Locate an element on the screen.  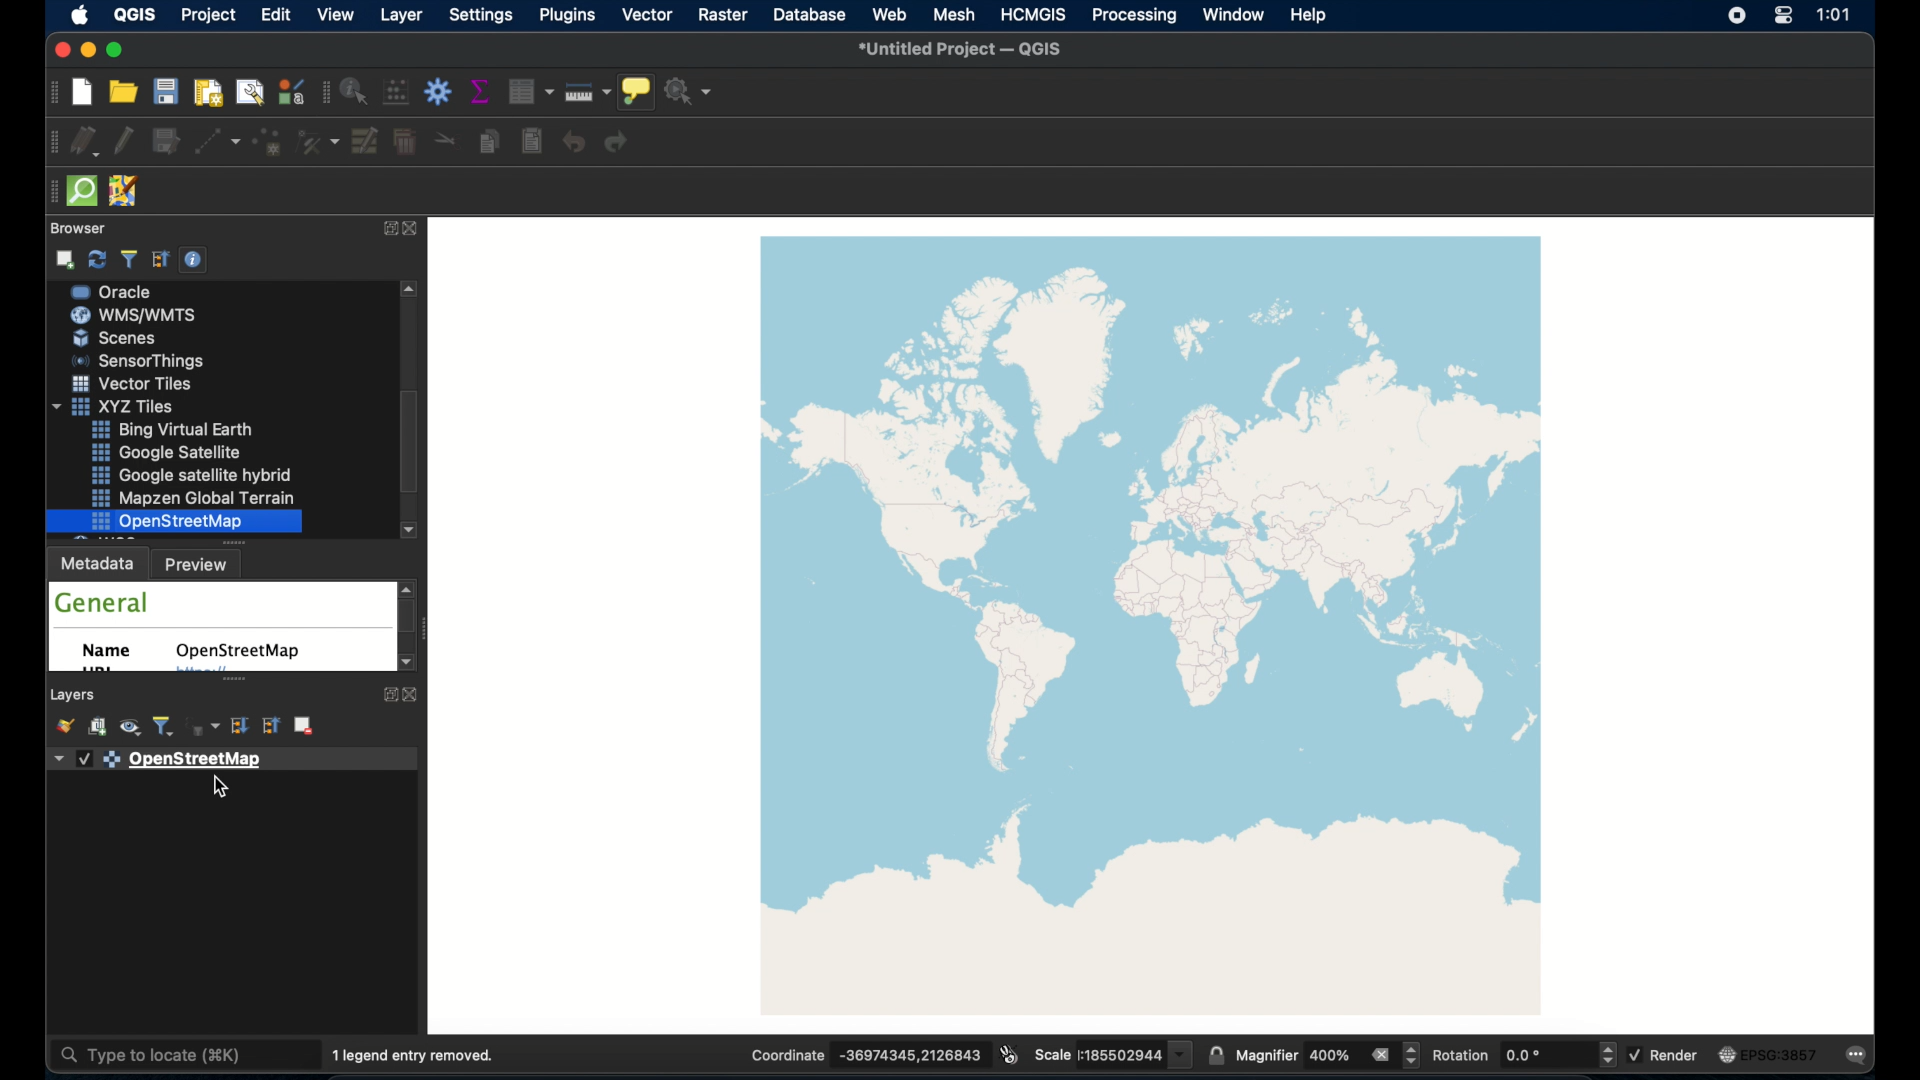
add group is located at coordinates (95, 727).